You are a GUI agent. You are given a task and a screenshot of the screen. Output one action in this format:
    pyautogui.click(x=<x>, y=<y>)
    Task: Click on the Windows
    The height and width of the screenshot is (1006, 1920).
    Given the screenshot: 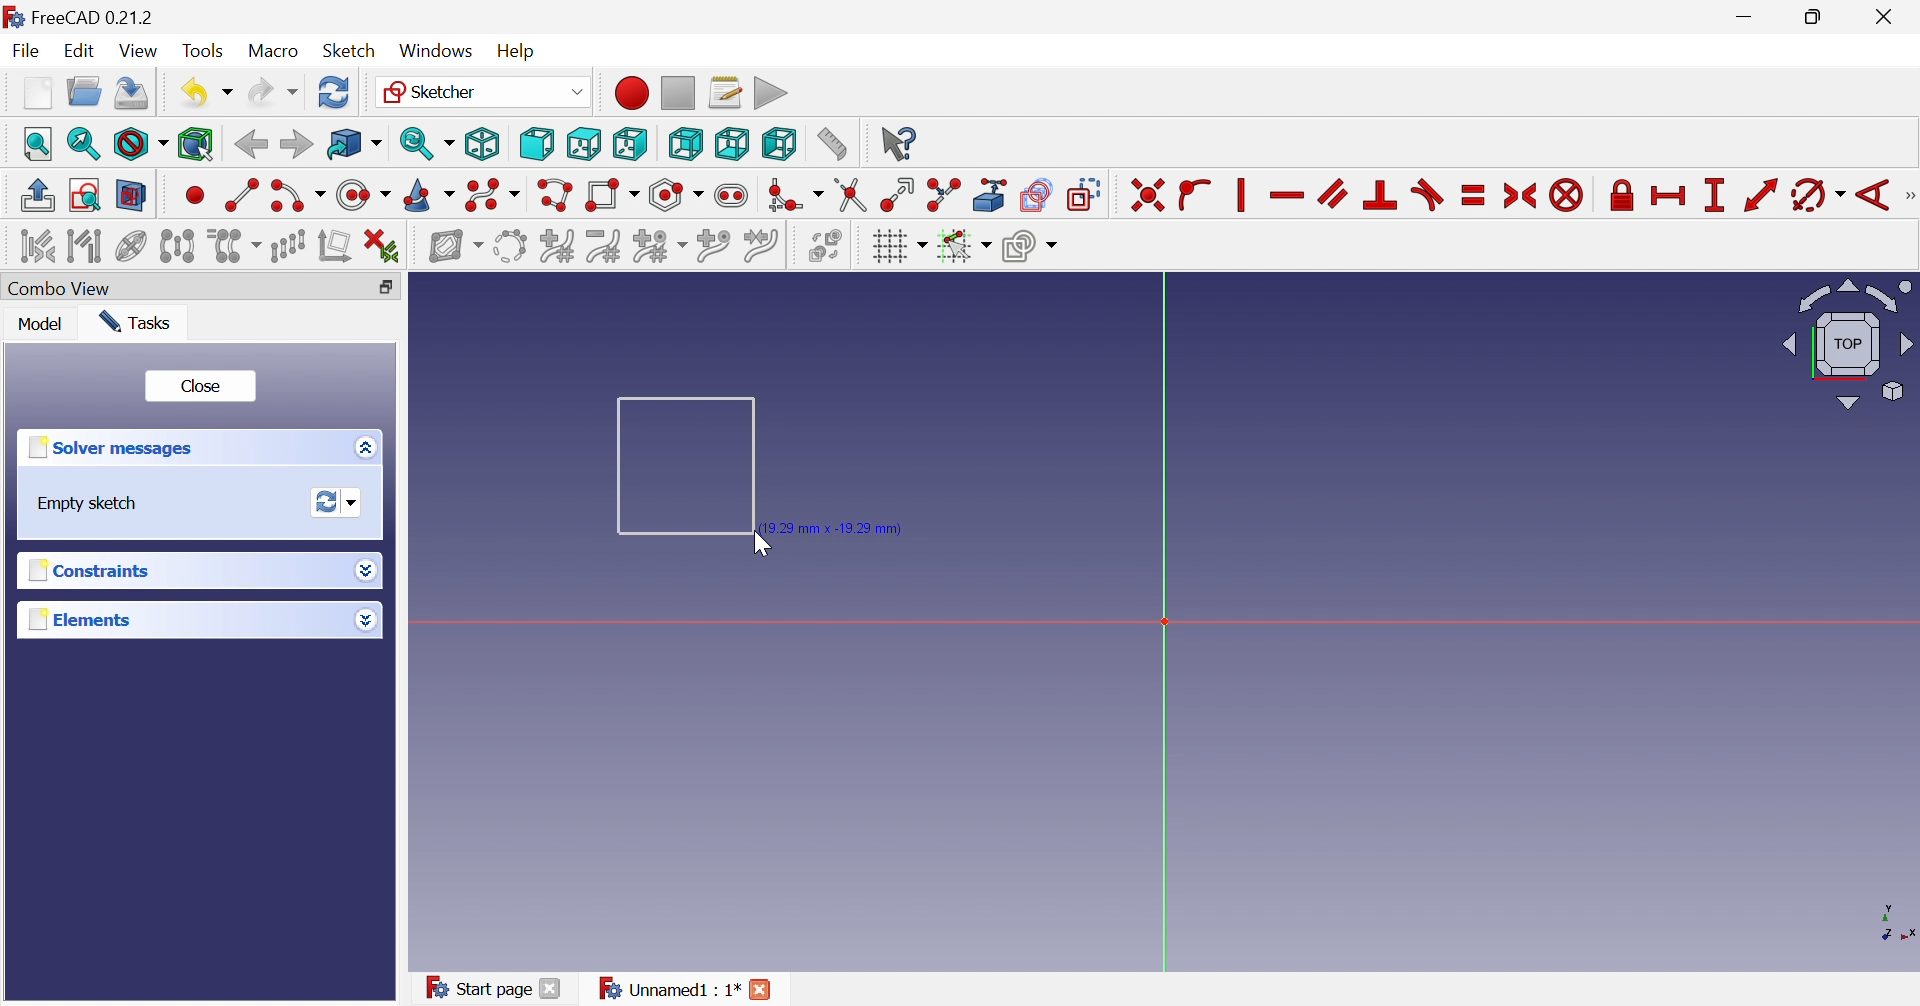 What is the action you would take?
    pyautogui.click(x=436, y=52)
    